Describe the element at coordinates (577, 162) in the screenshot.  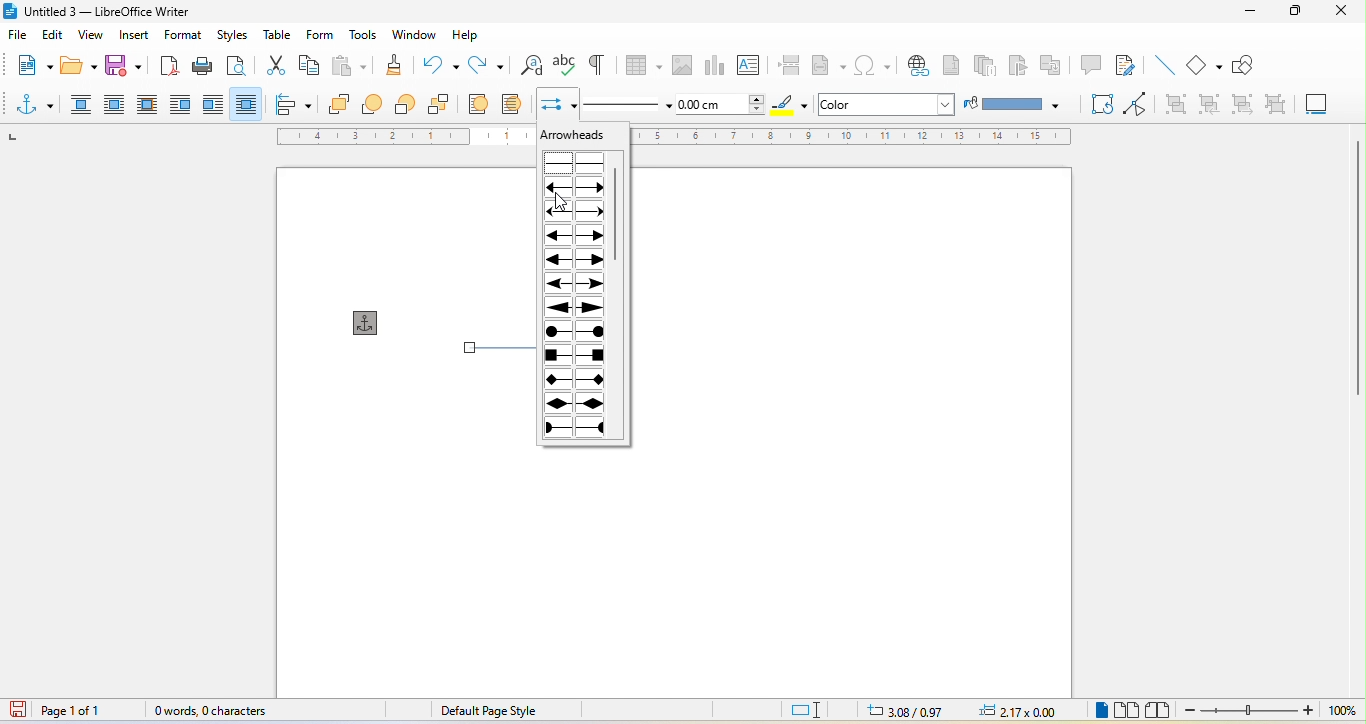
I see `none` at that location.